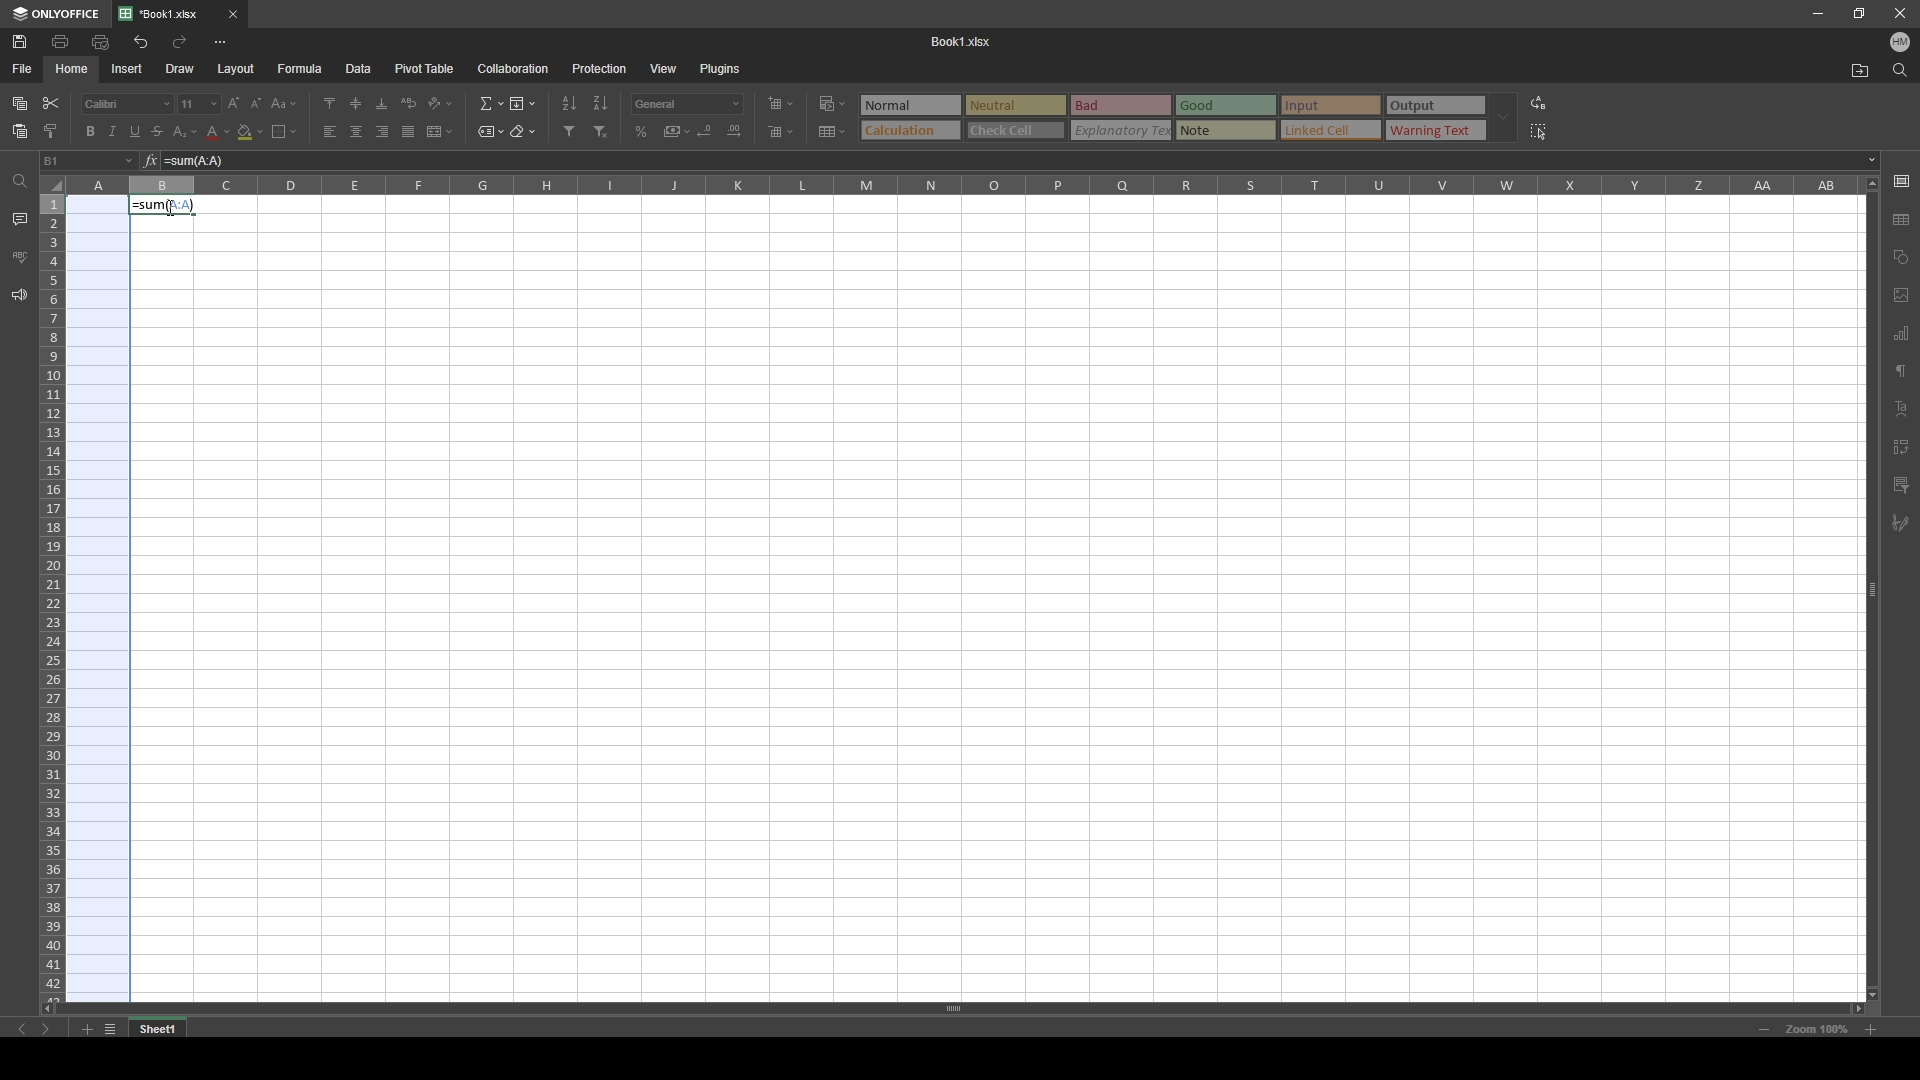  I want to click on Input, so click(1333, 105).